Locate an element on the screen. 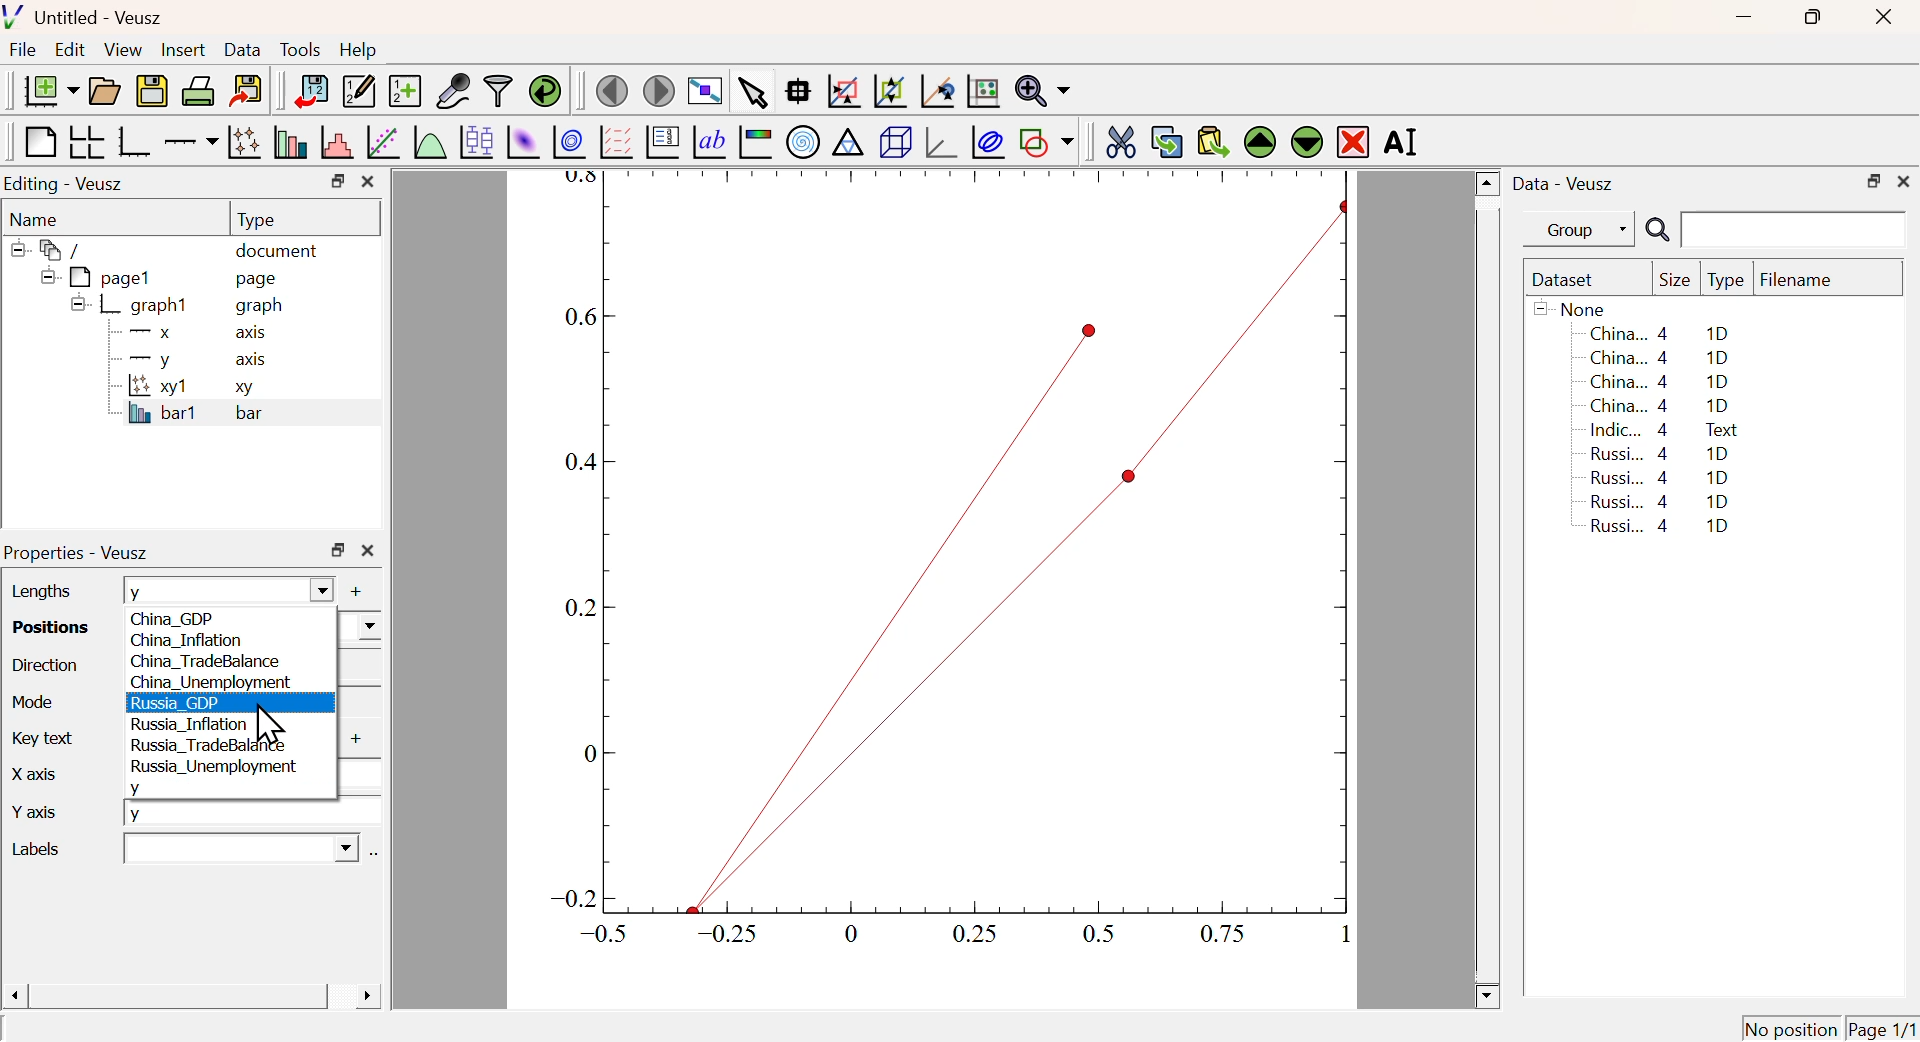 The height and width of the screenshot is (1042, 1920). pagel is located at coordinates (91, 278).